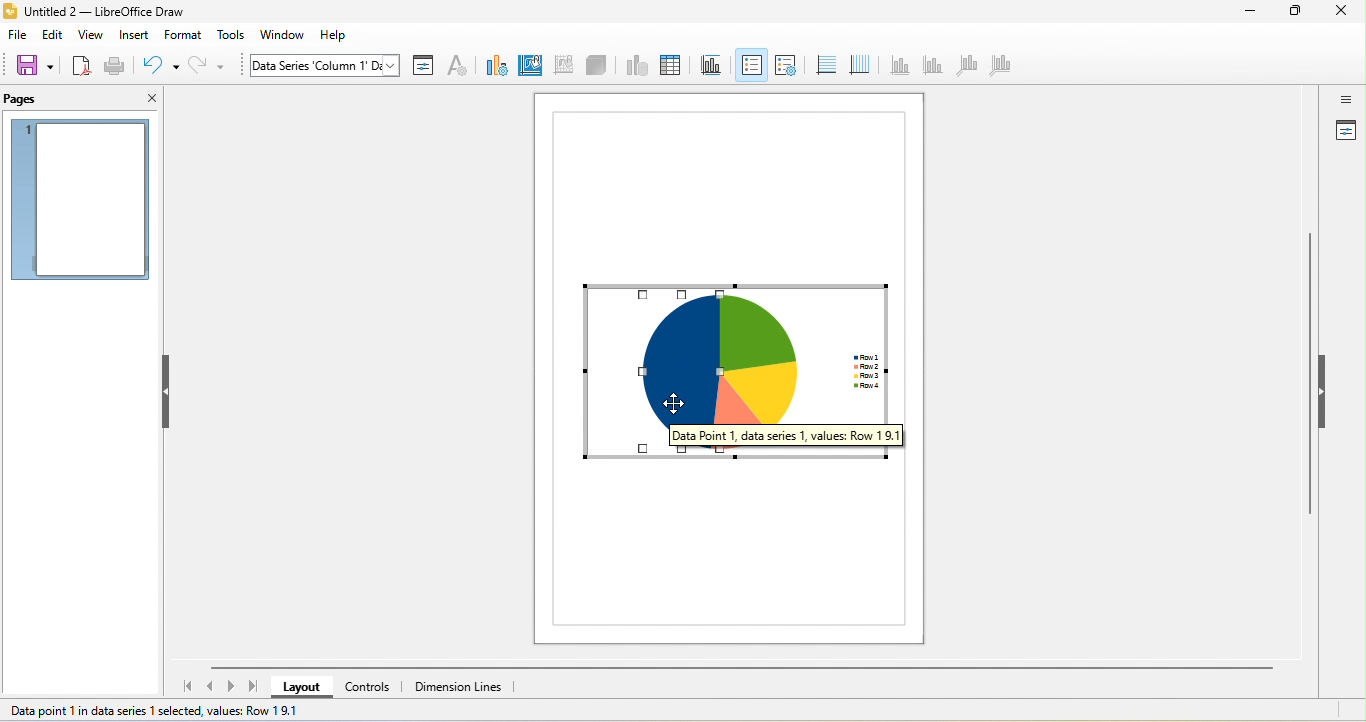  Describe the element at coordinates (168, 391) in the screenshot. I see `hide` at that location.